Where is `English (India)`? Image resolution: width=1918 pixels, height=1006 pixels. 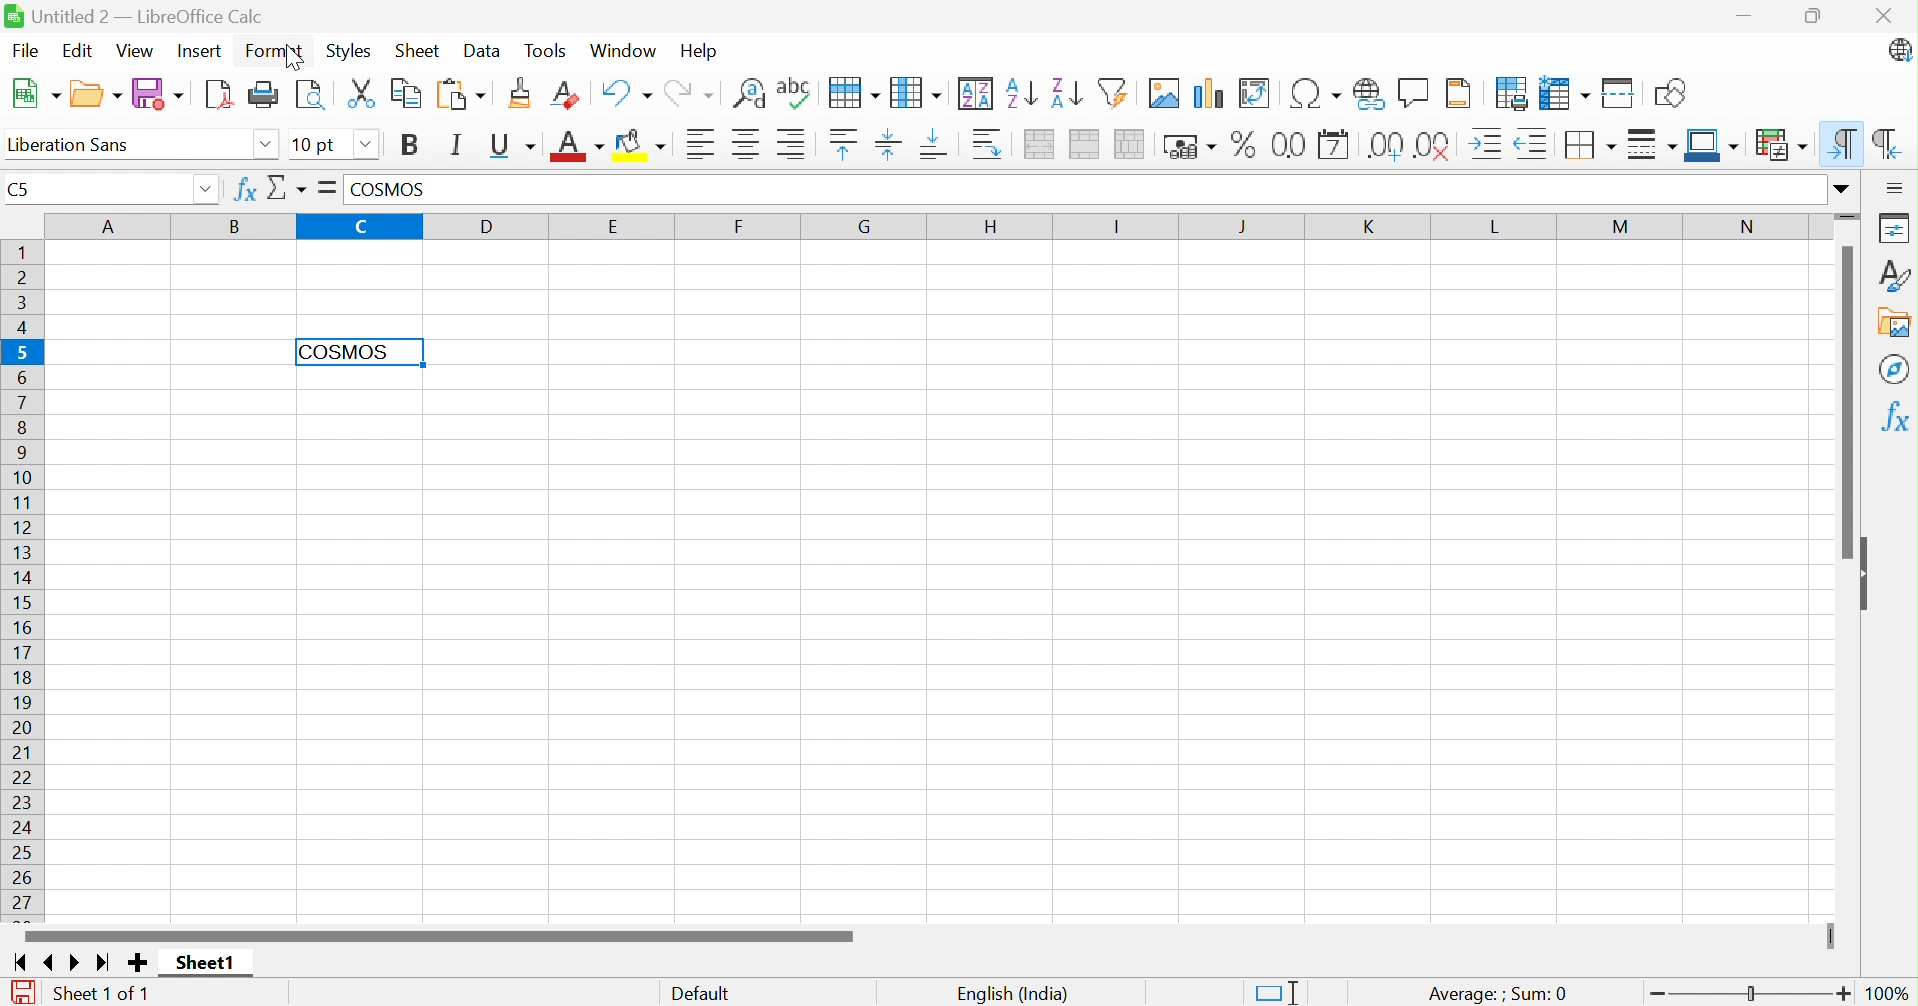 English (India) is located at coordinates (1012, 994).